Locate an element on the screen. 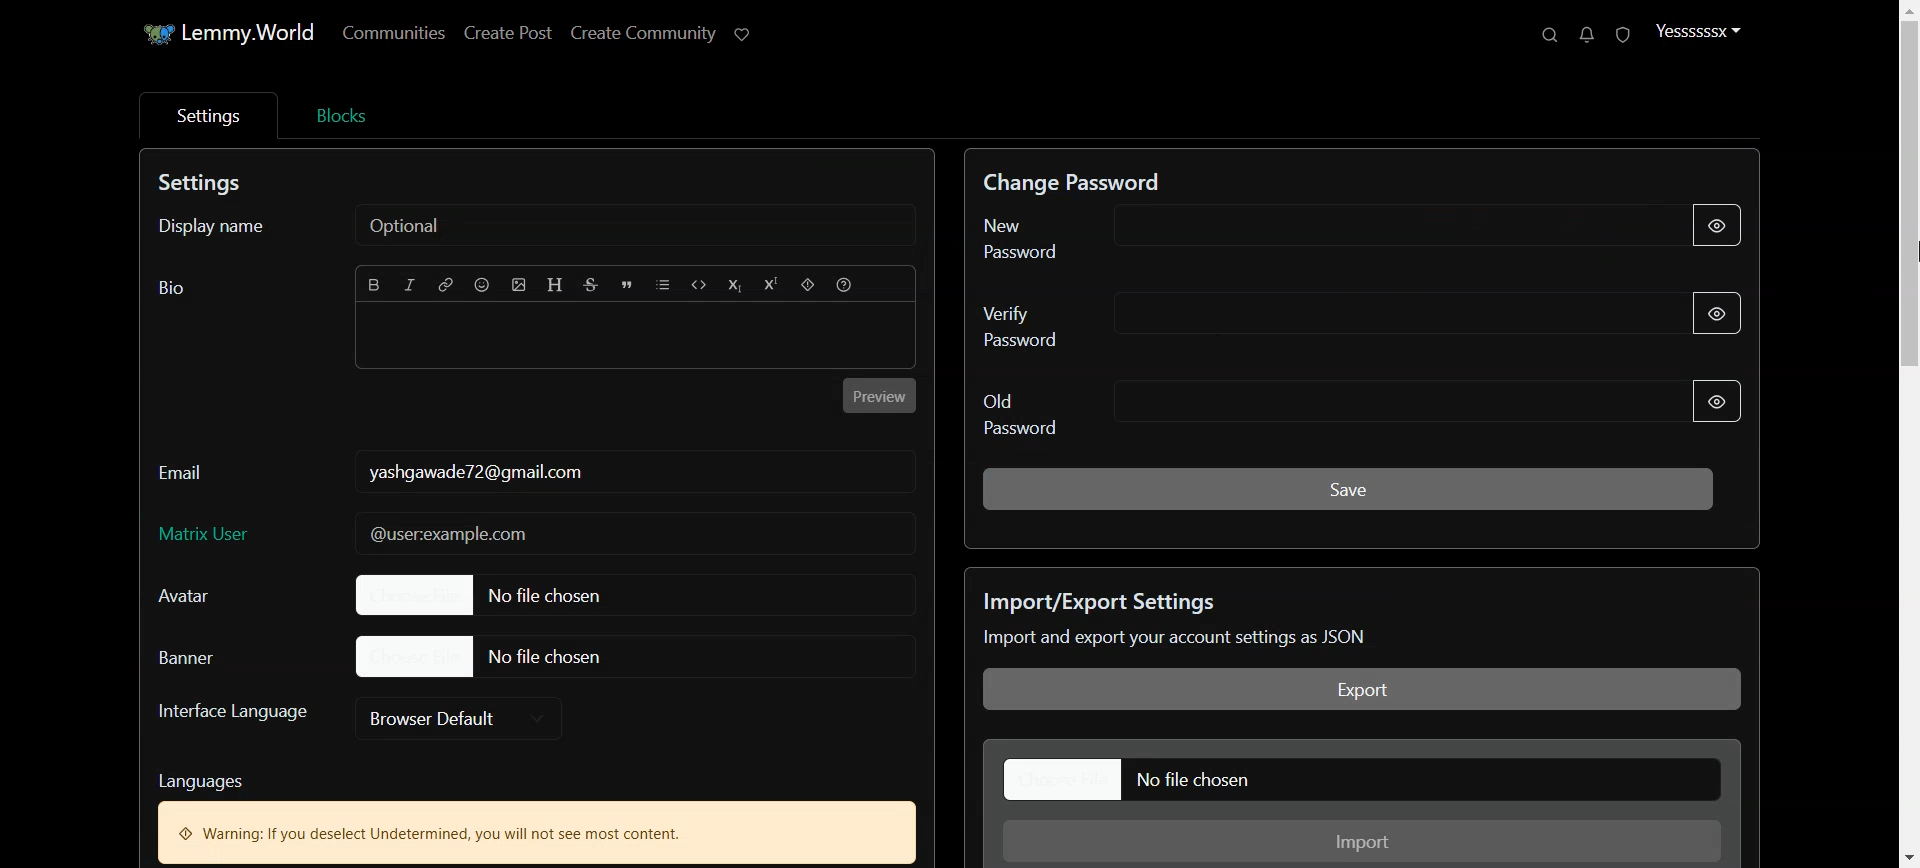 This screenshot has width=1920, height=868. List is located at coordinates (662, 284).